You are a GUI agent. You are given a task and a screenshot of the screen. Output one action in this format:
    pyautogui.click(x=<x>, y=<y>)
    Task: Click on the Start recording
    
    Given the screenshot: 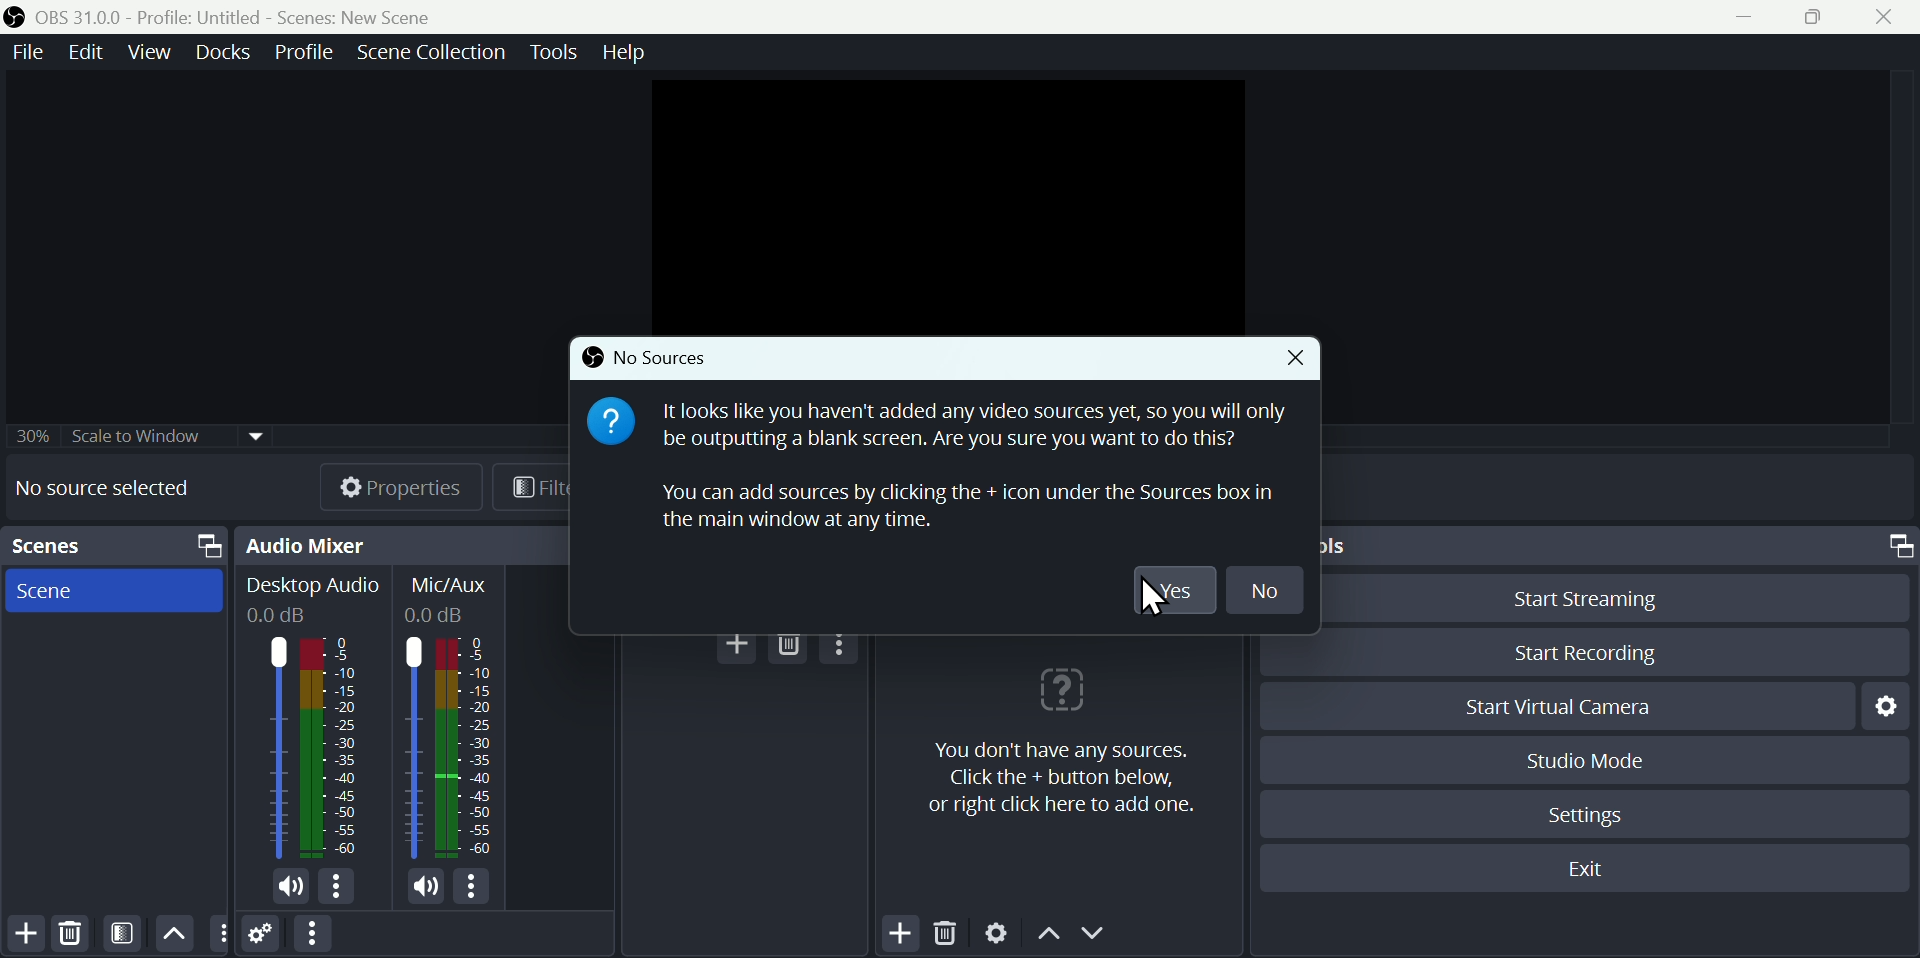 What is the action you would take?
    pyautogui.click(x=1584, y=651)
    